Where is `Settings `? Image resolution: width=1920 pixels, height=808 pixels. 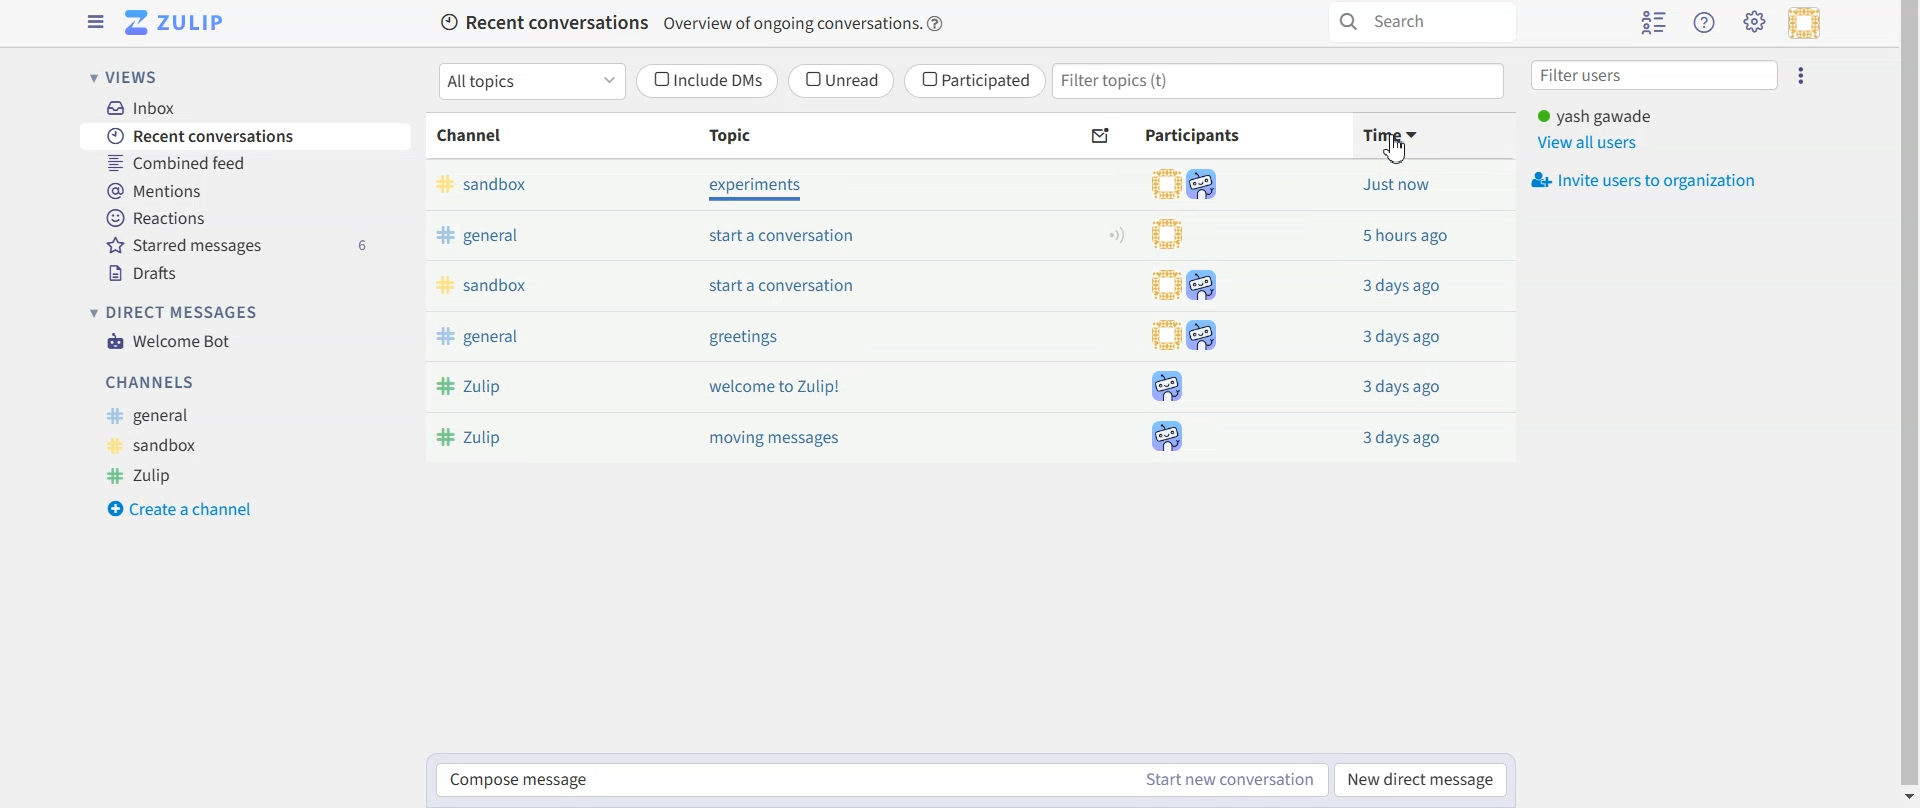 Settings  is located at coordinates (1755, 21).